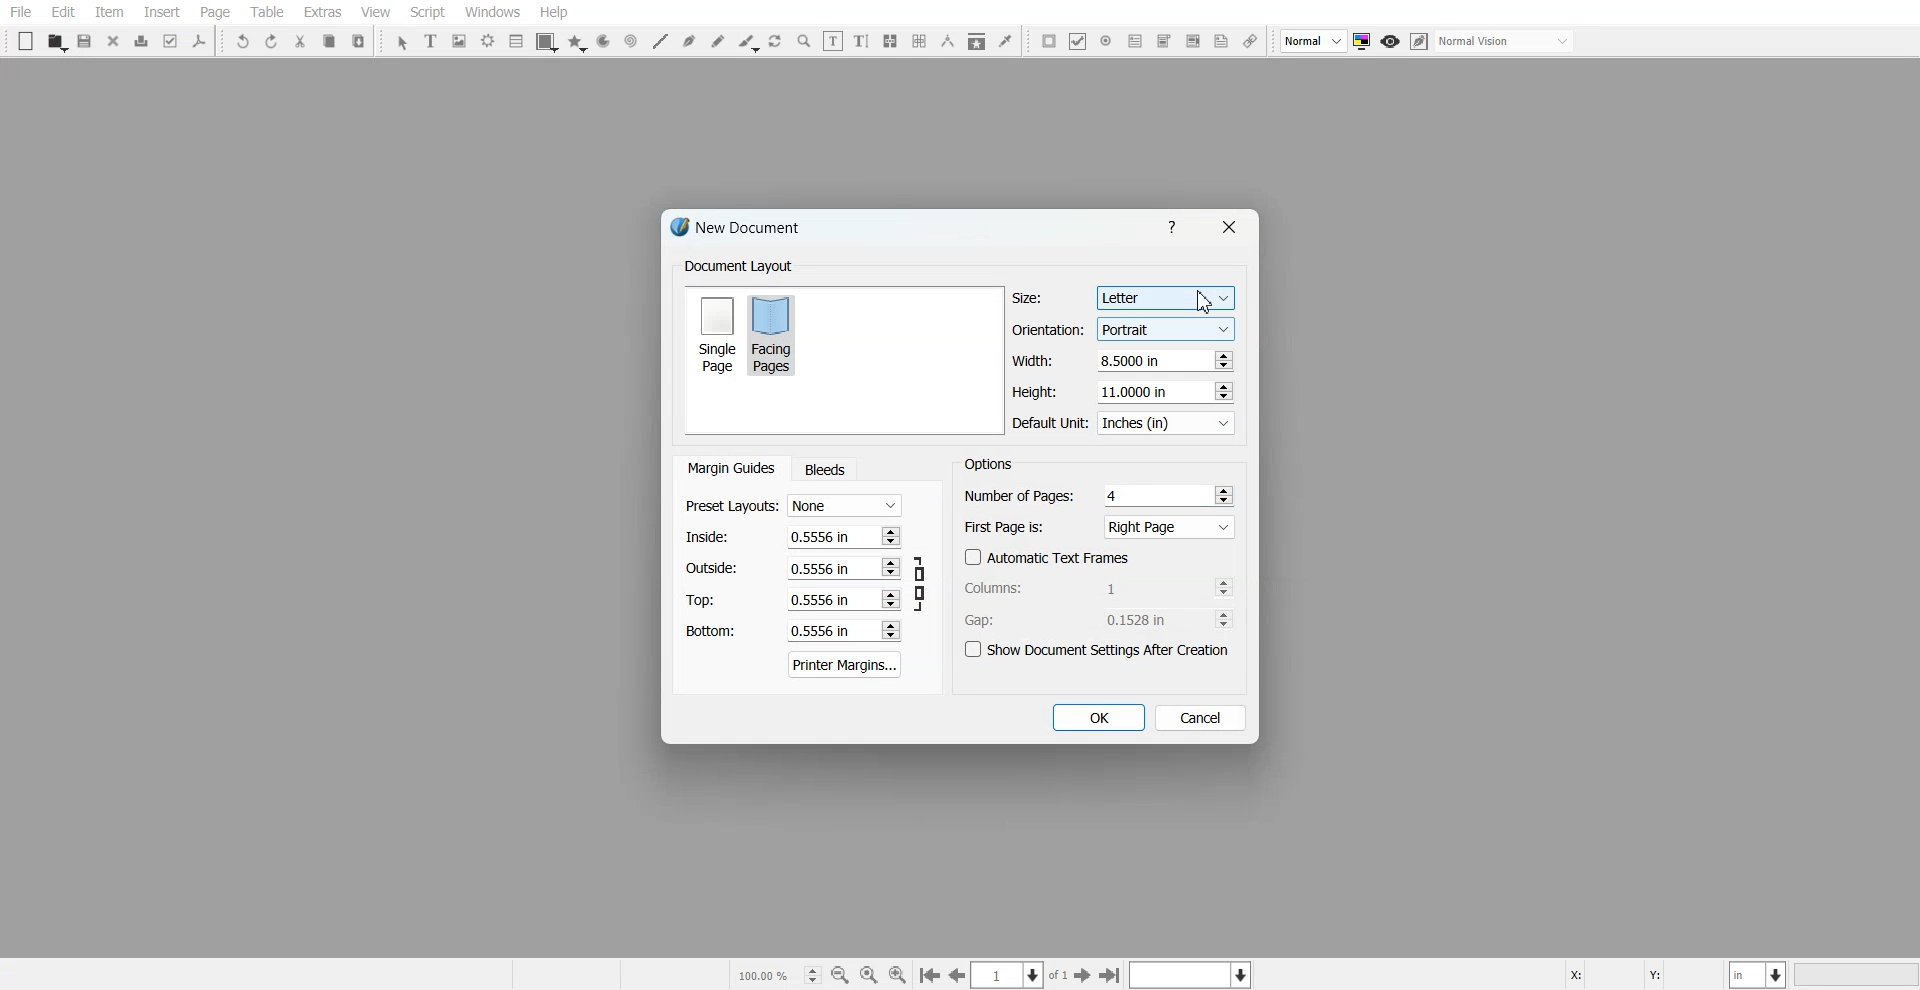 This screenshot has height=990, width=1920. I want to click on Close, so click(114, 40).